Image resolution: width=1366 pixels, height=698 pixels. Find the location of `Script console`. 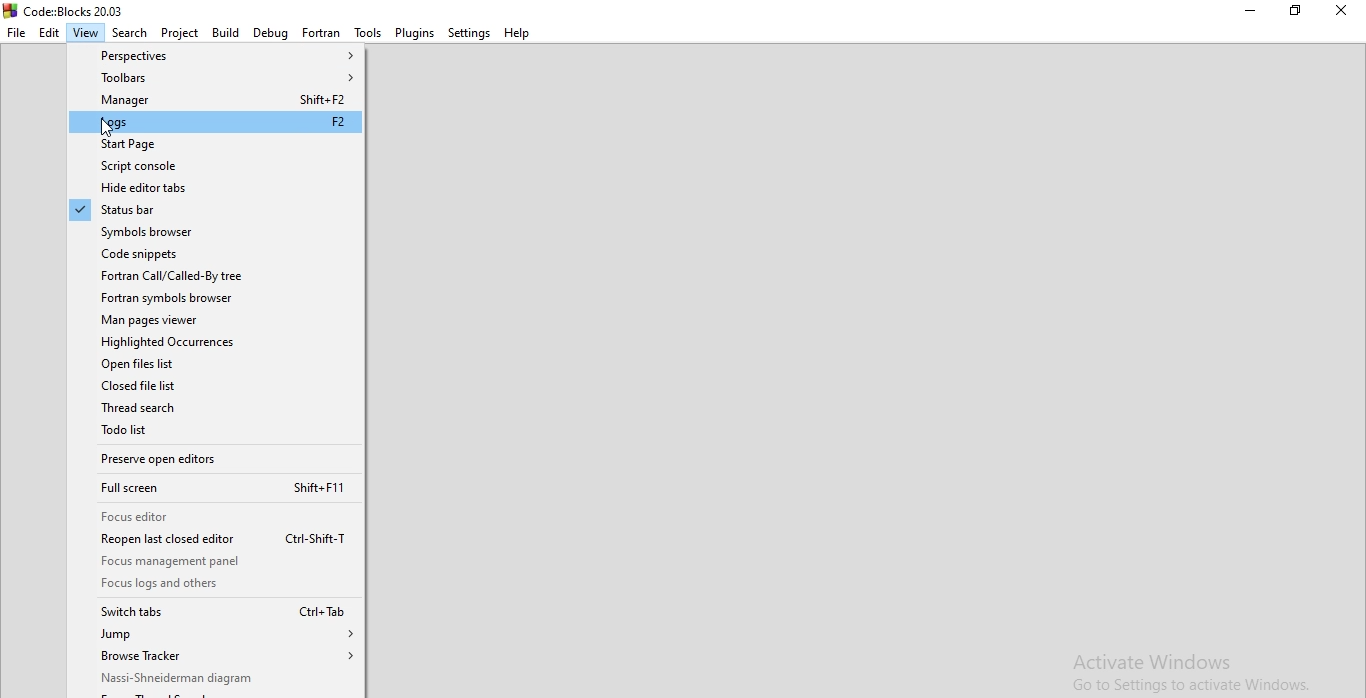

Script console is located at coordinates (217, 167).